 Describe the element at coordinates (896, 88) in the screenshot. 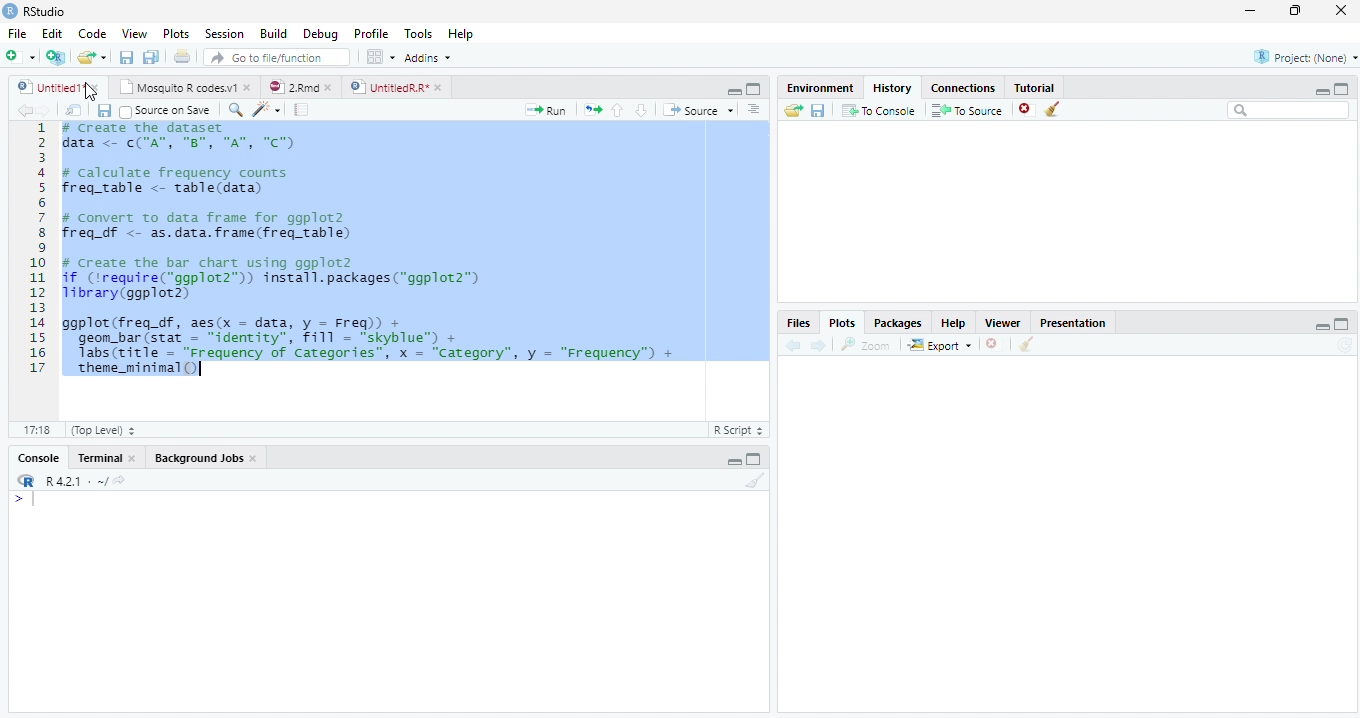

I see `History` at that location.